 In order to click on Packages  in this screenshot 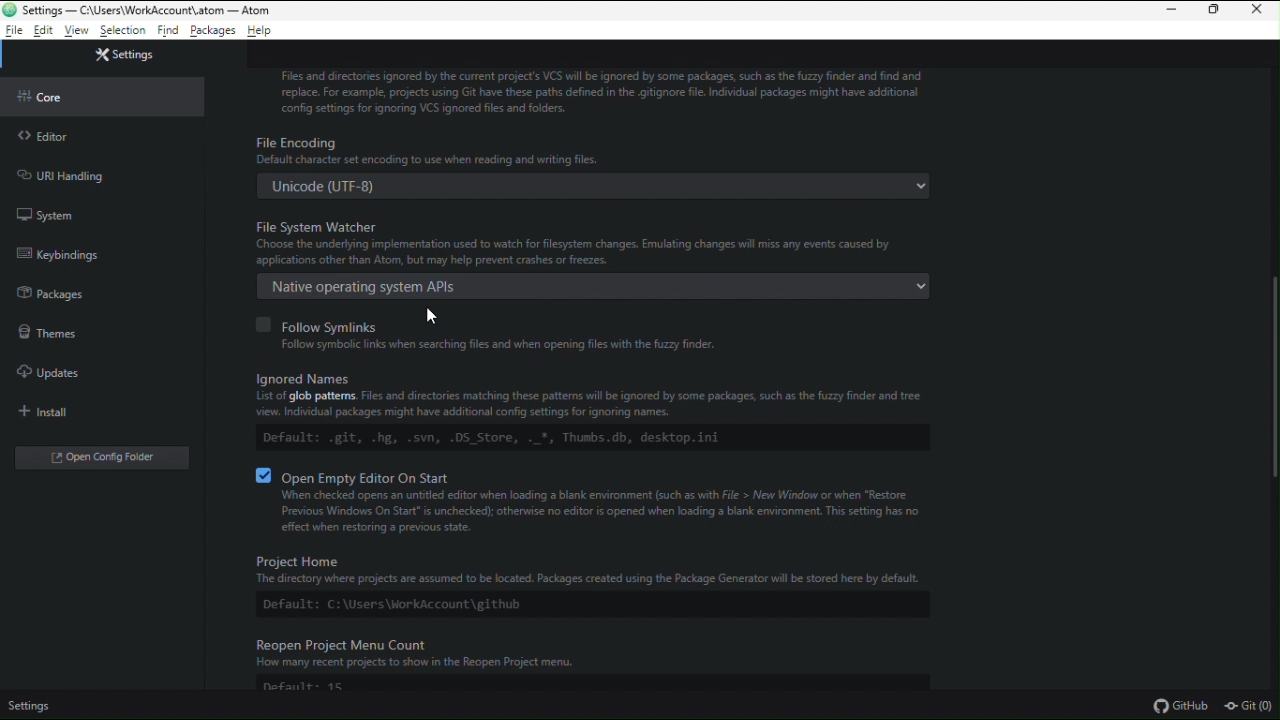, I will do `click(214, 32)`.